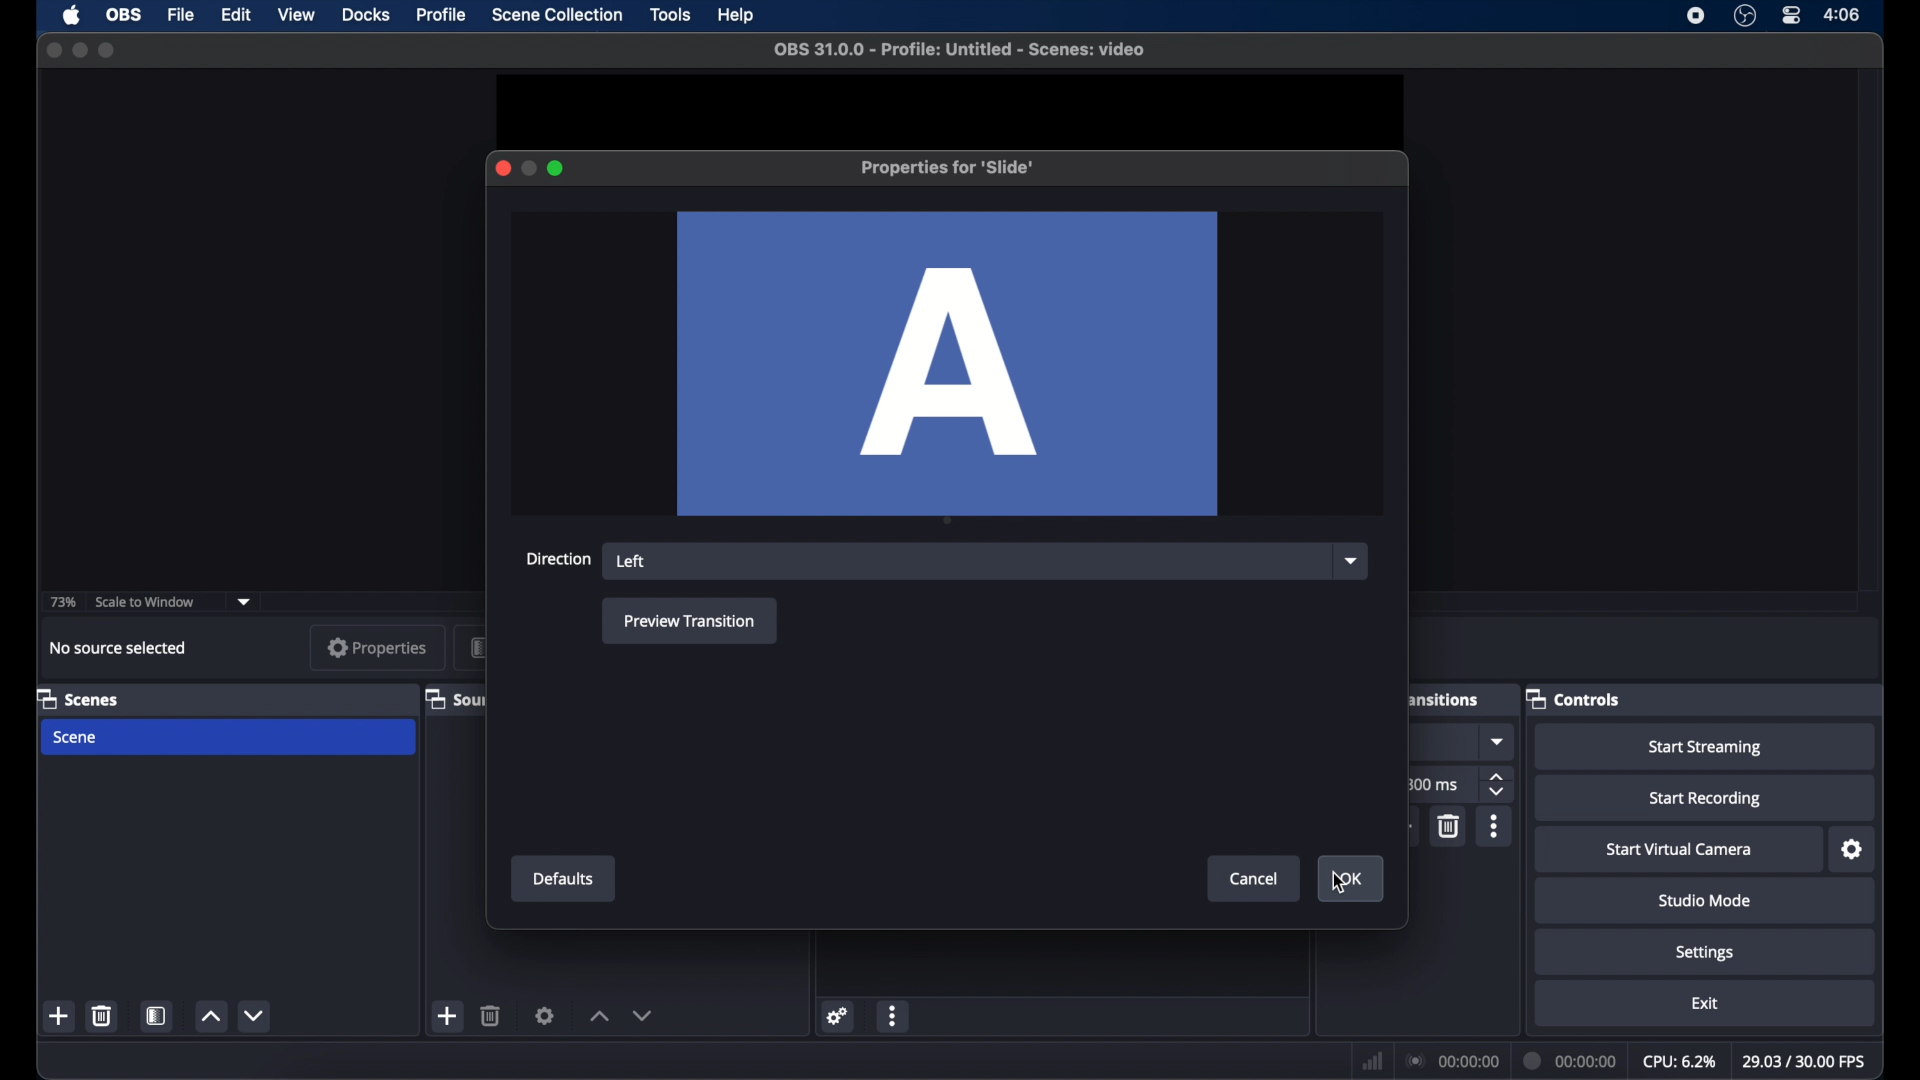 Image resolution: width=1920 pixels, height=1080 pixels. I want to click on start virtual camera, so click(1679, 850).